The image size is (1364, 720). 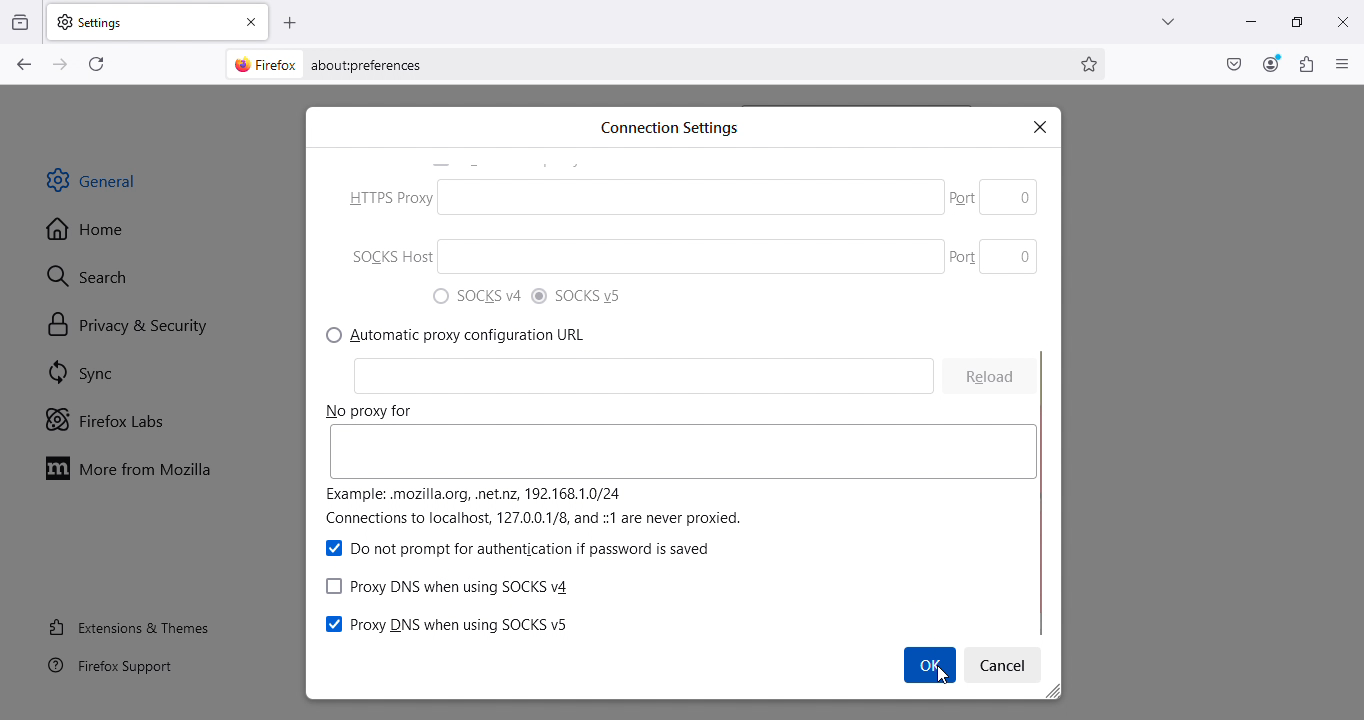 What do you see at coordinates (1307, 64) in the screenshot?
I see `Extensions` at bounding box center [1307, 64].